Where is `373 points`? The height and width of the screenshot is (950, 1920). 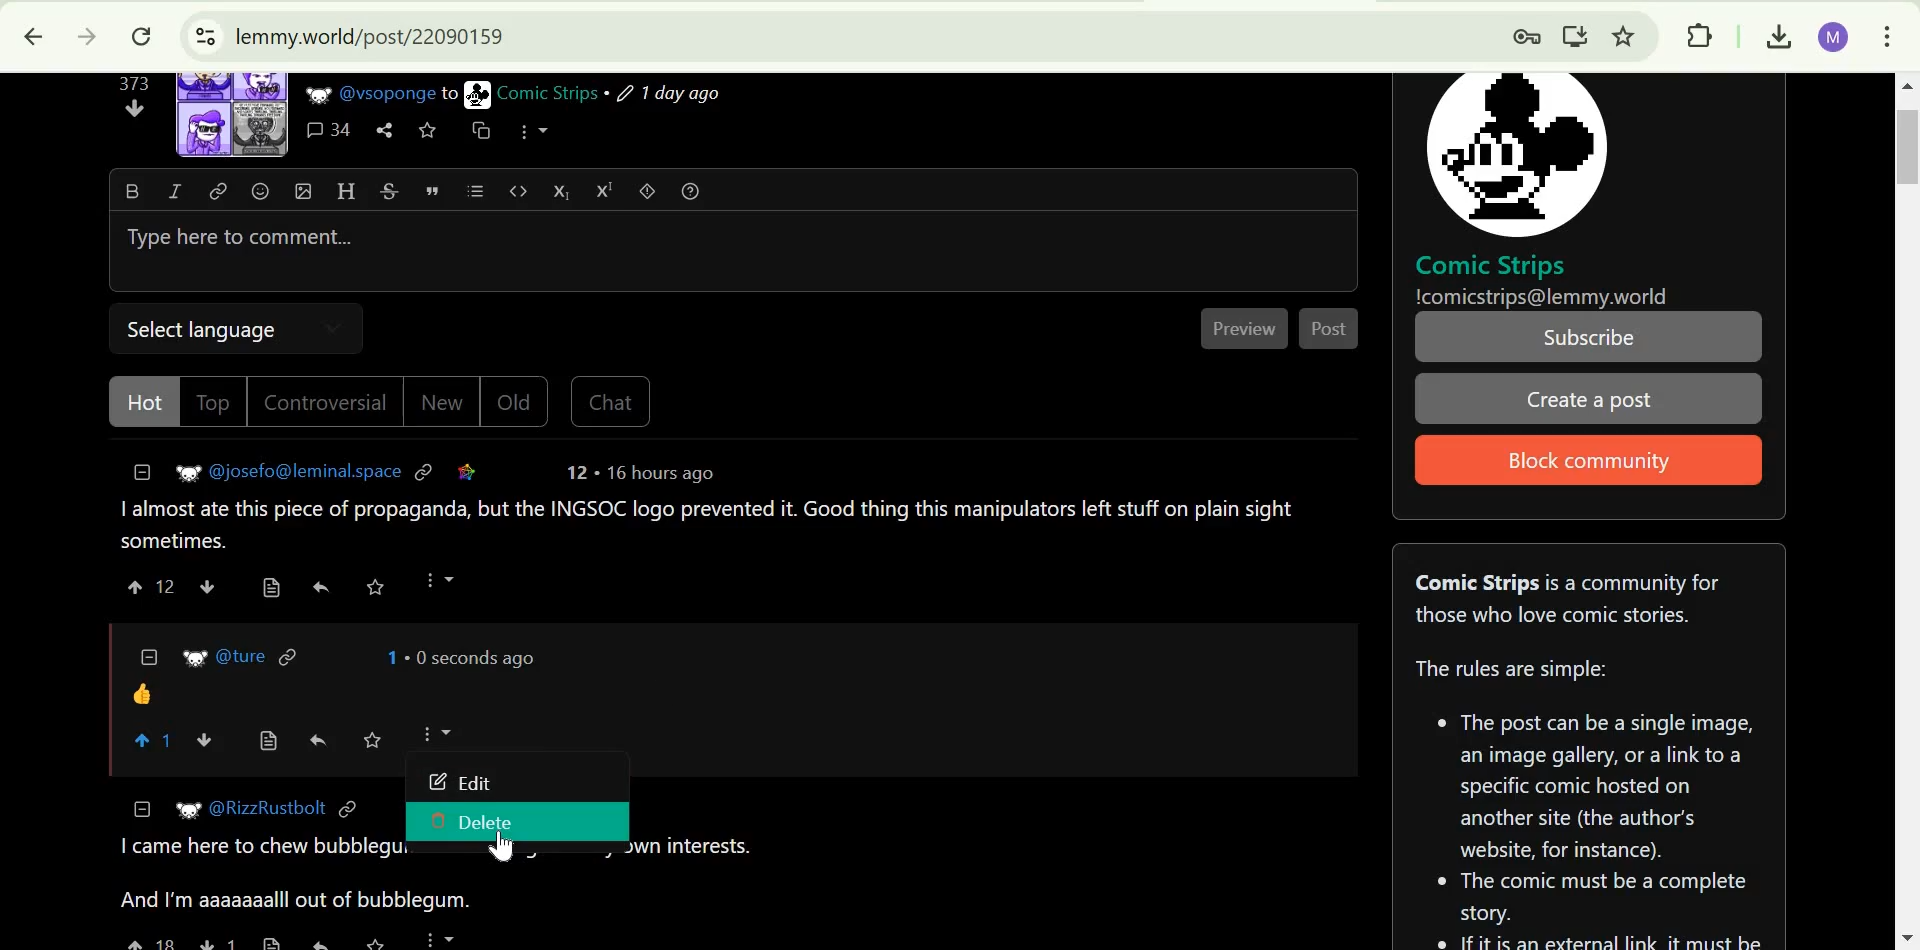
373 points is located at coordinates (133, 83).